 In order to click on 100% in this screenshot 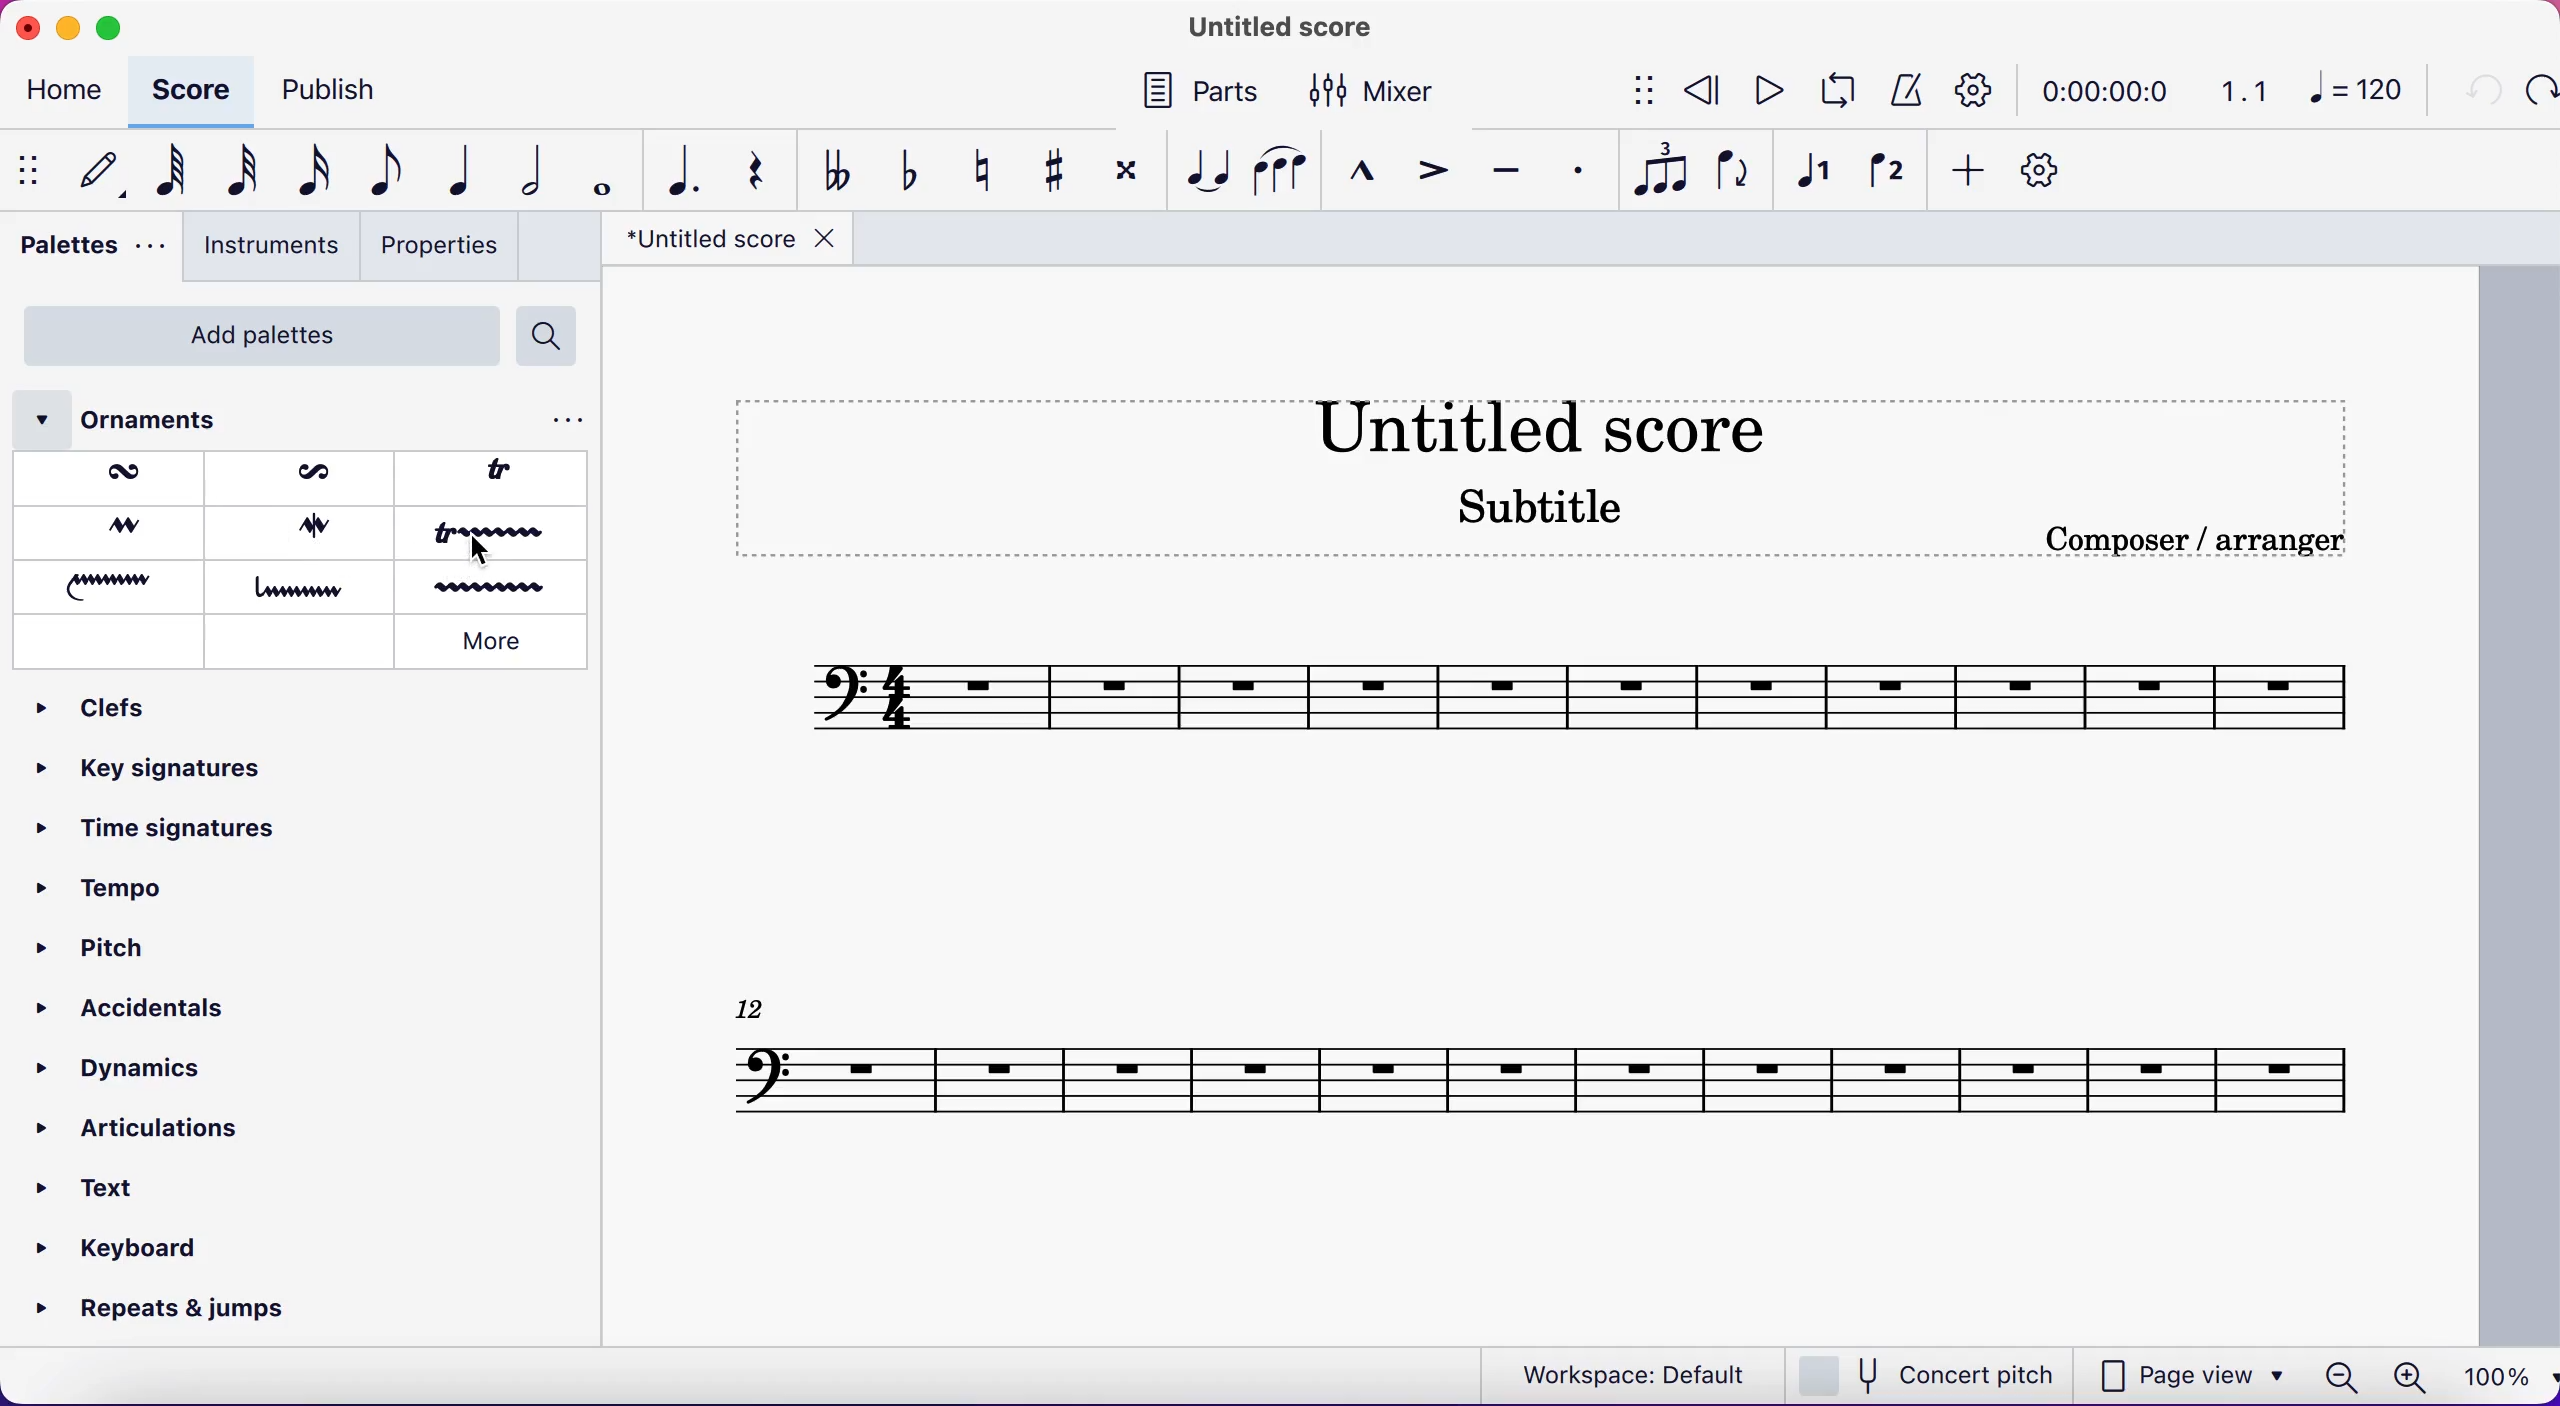, I will do `click(2499, 1378)`.